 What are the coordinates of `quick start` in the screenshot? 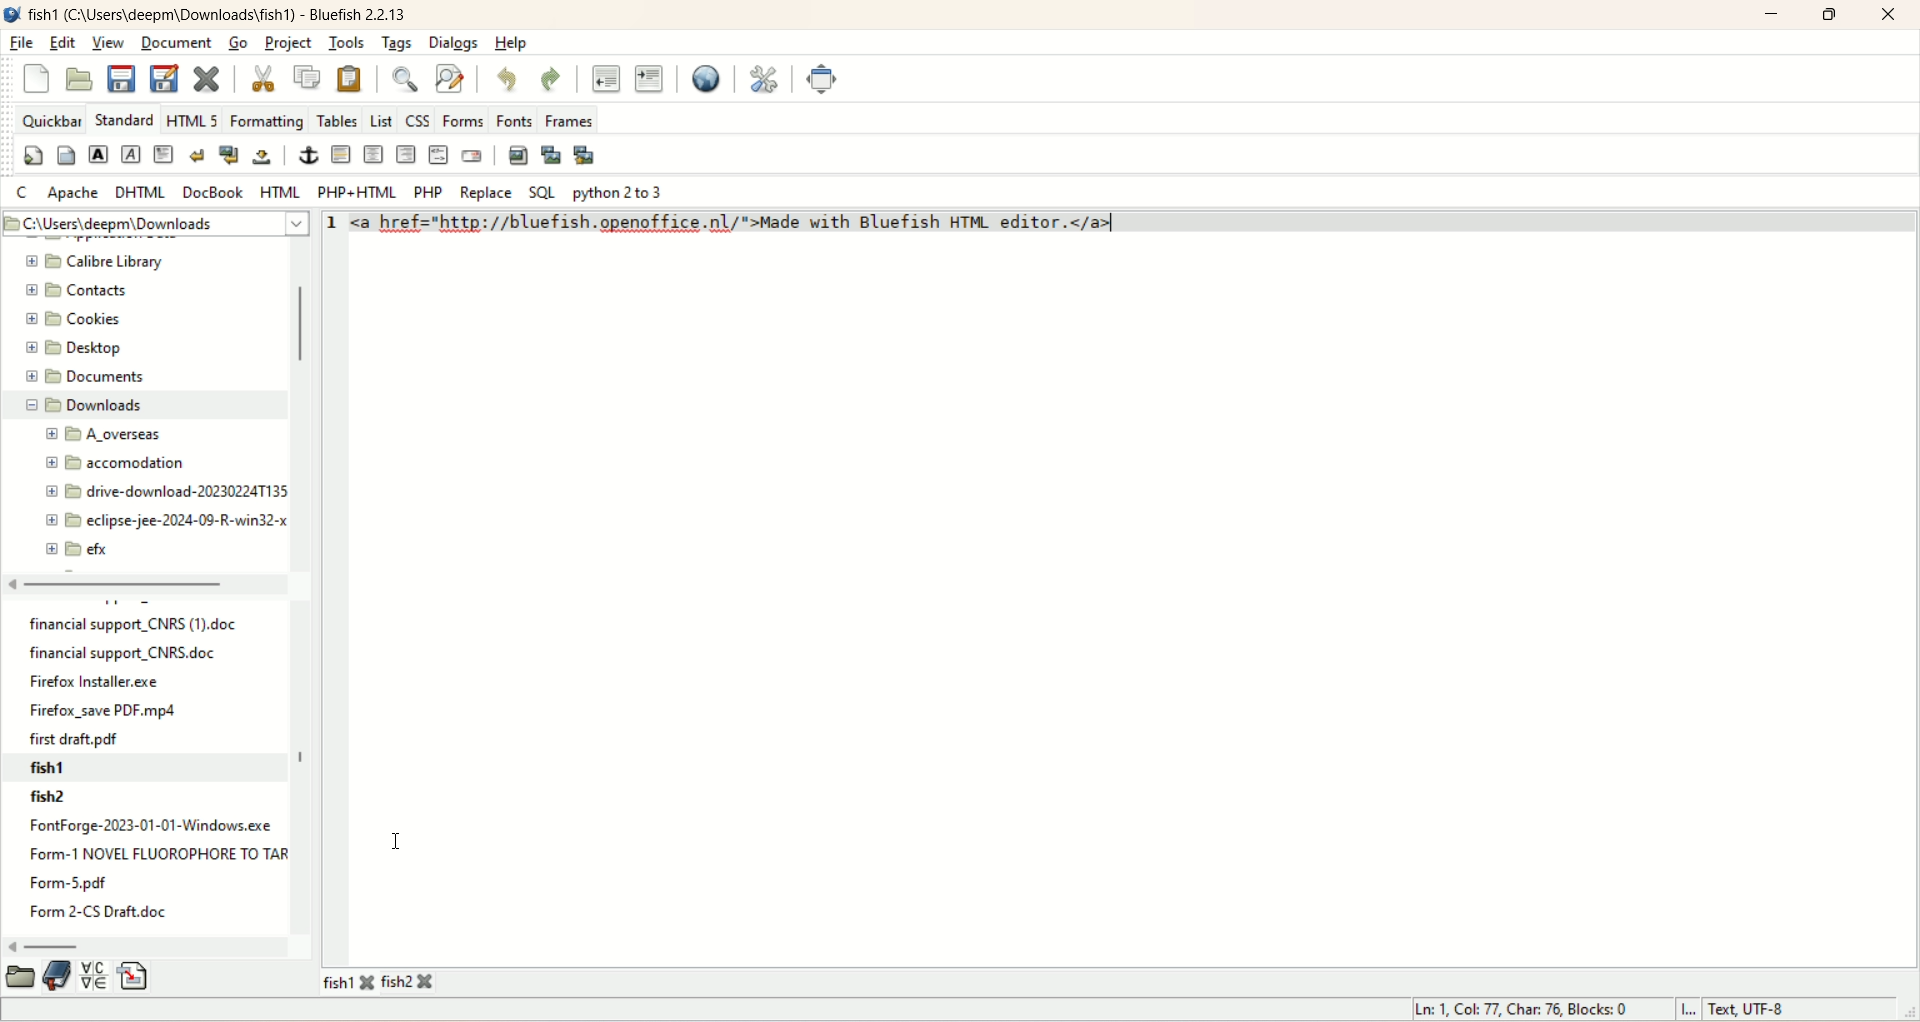 It's located at (33, 155).